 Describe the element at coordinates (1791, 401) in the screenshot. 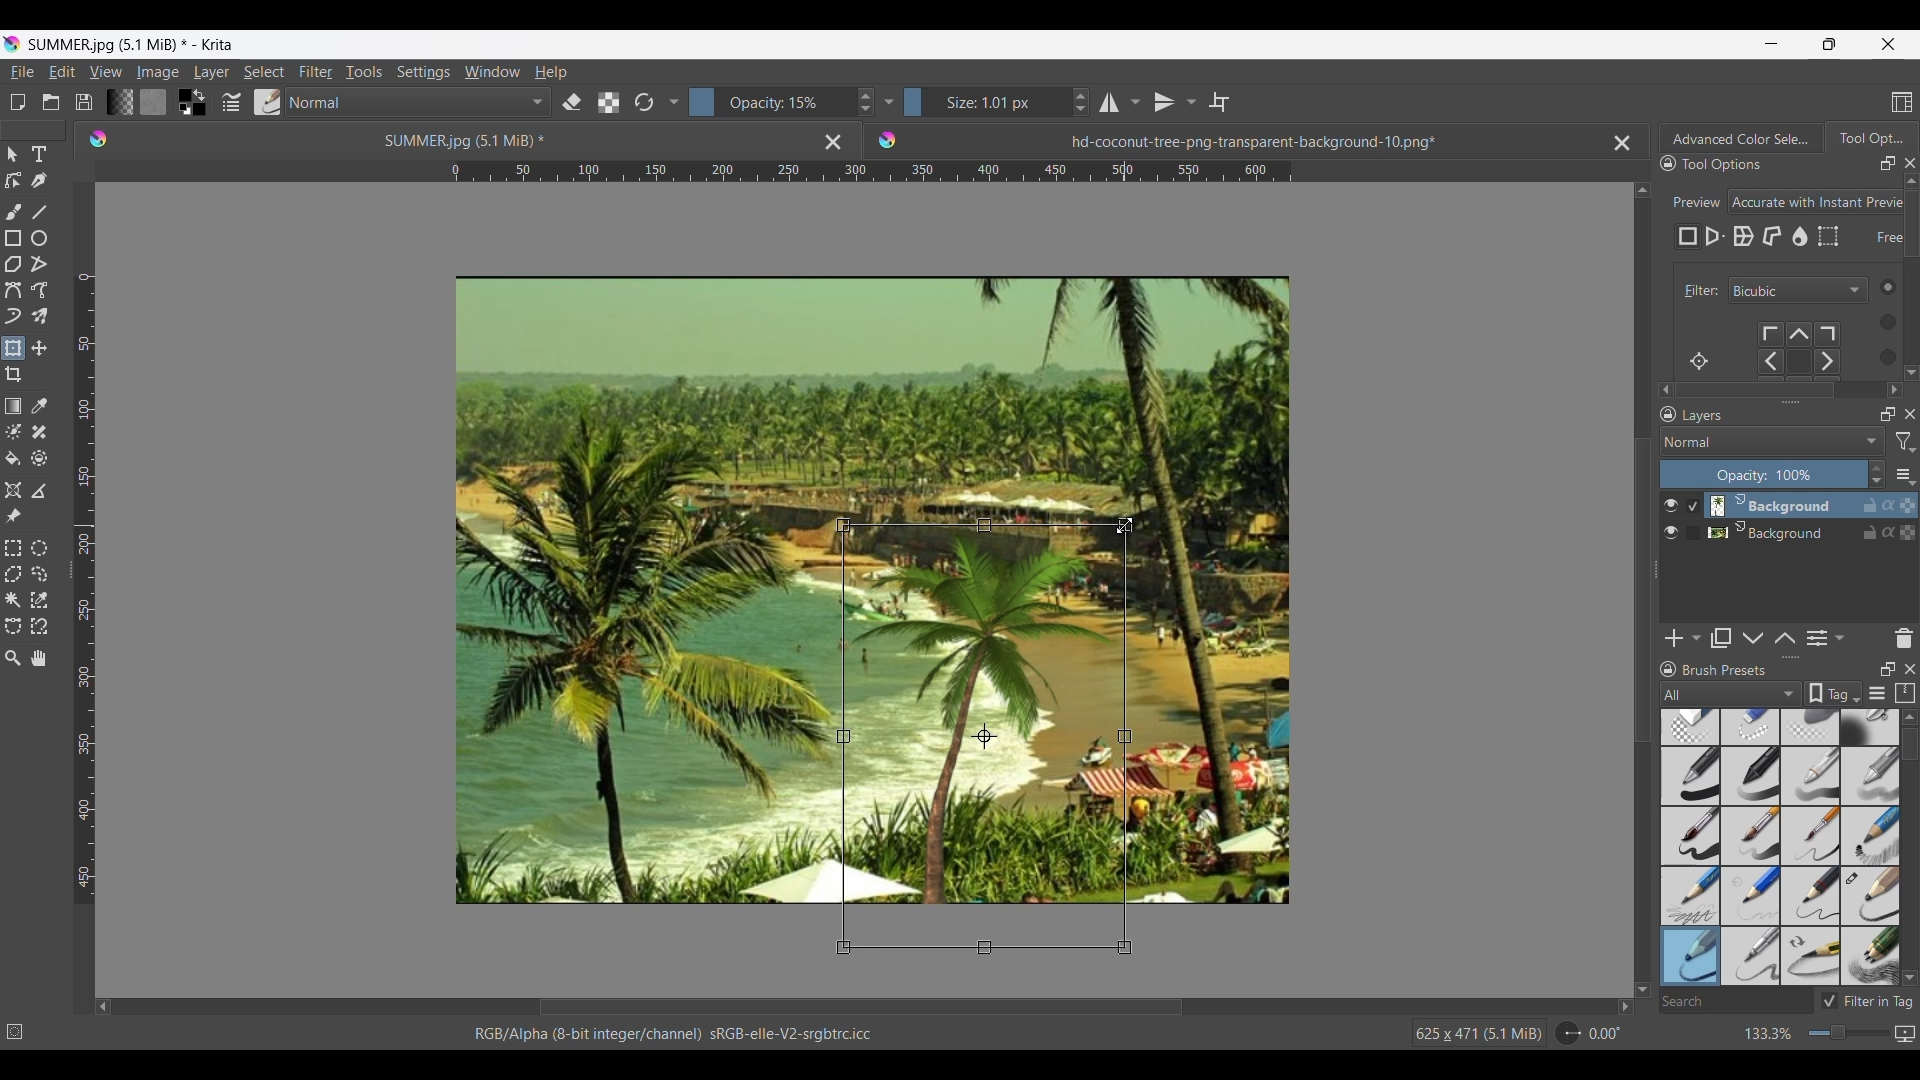

I see `Increase/Decrease width of panels attached to this line` at that location.